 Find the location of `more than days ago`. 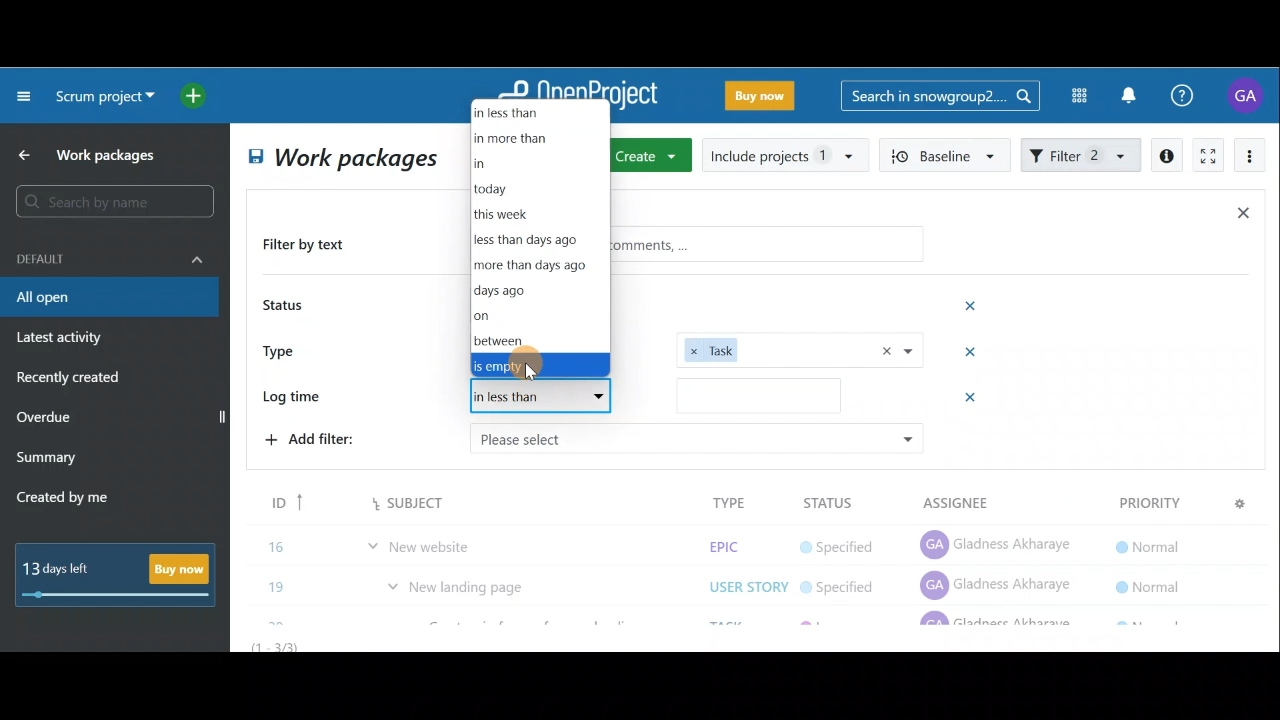

more than days ago is located at coordinates (533, 265).